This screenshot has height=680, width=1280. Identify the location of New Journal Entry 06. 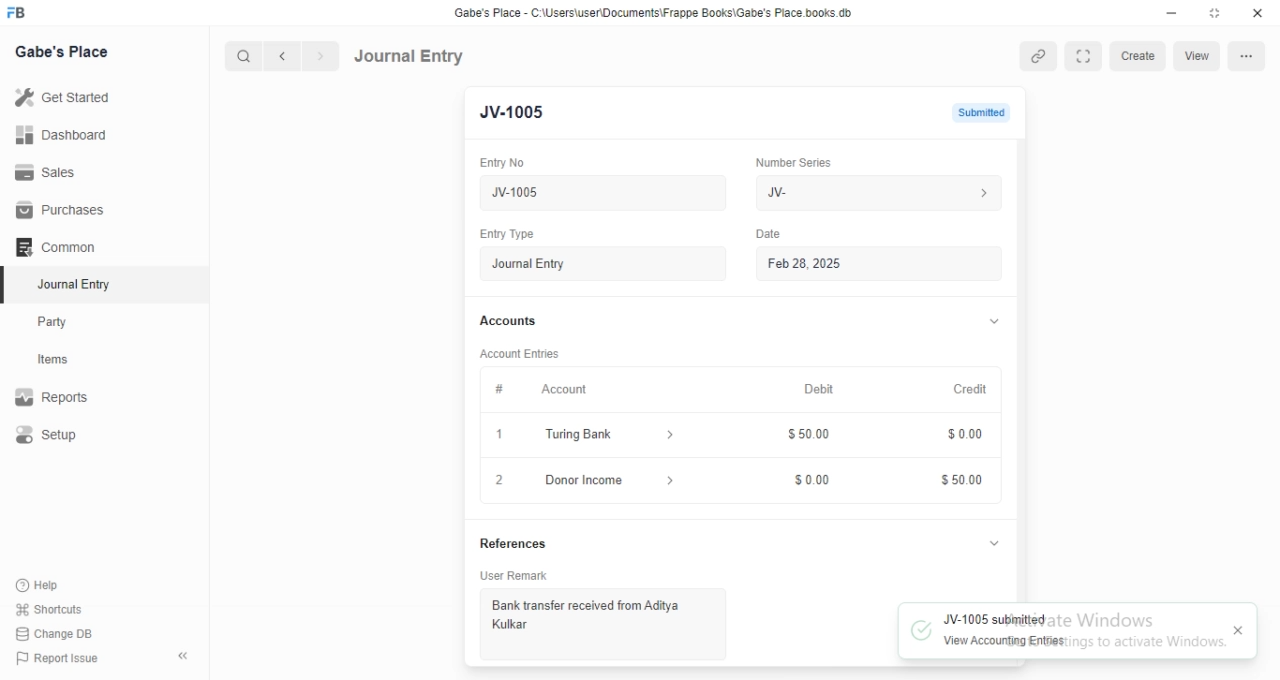
(597, 191).